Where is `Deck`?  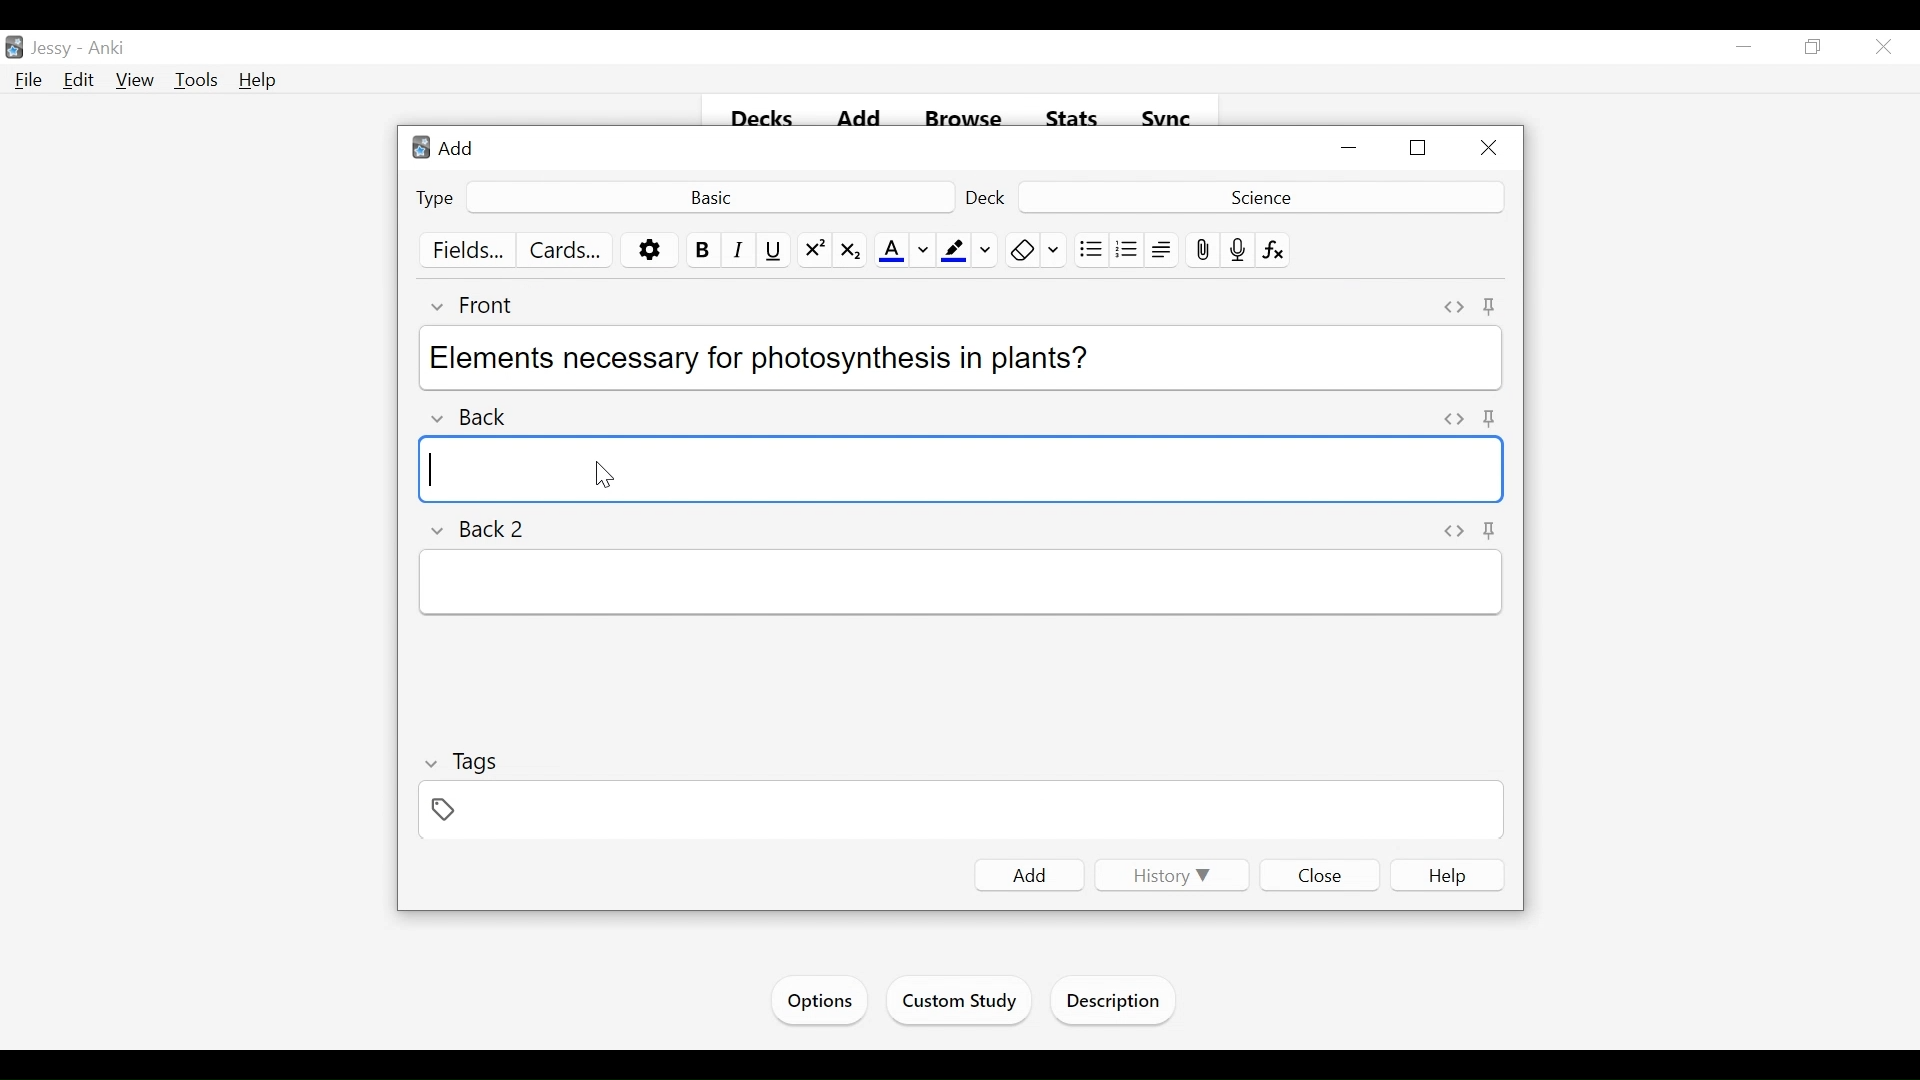 Deck is located at coordinates (988, 197).